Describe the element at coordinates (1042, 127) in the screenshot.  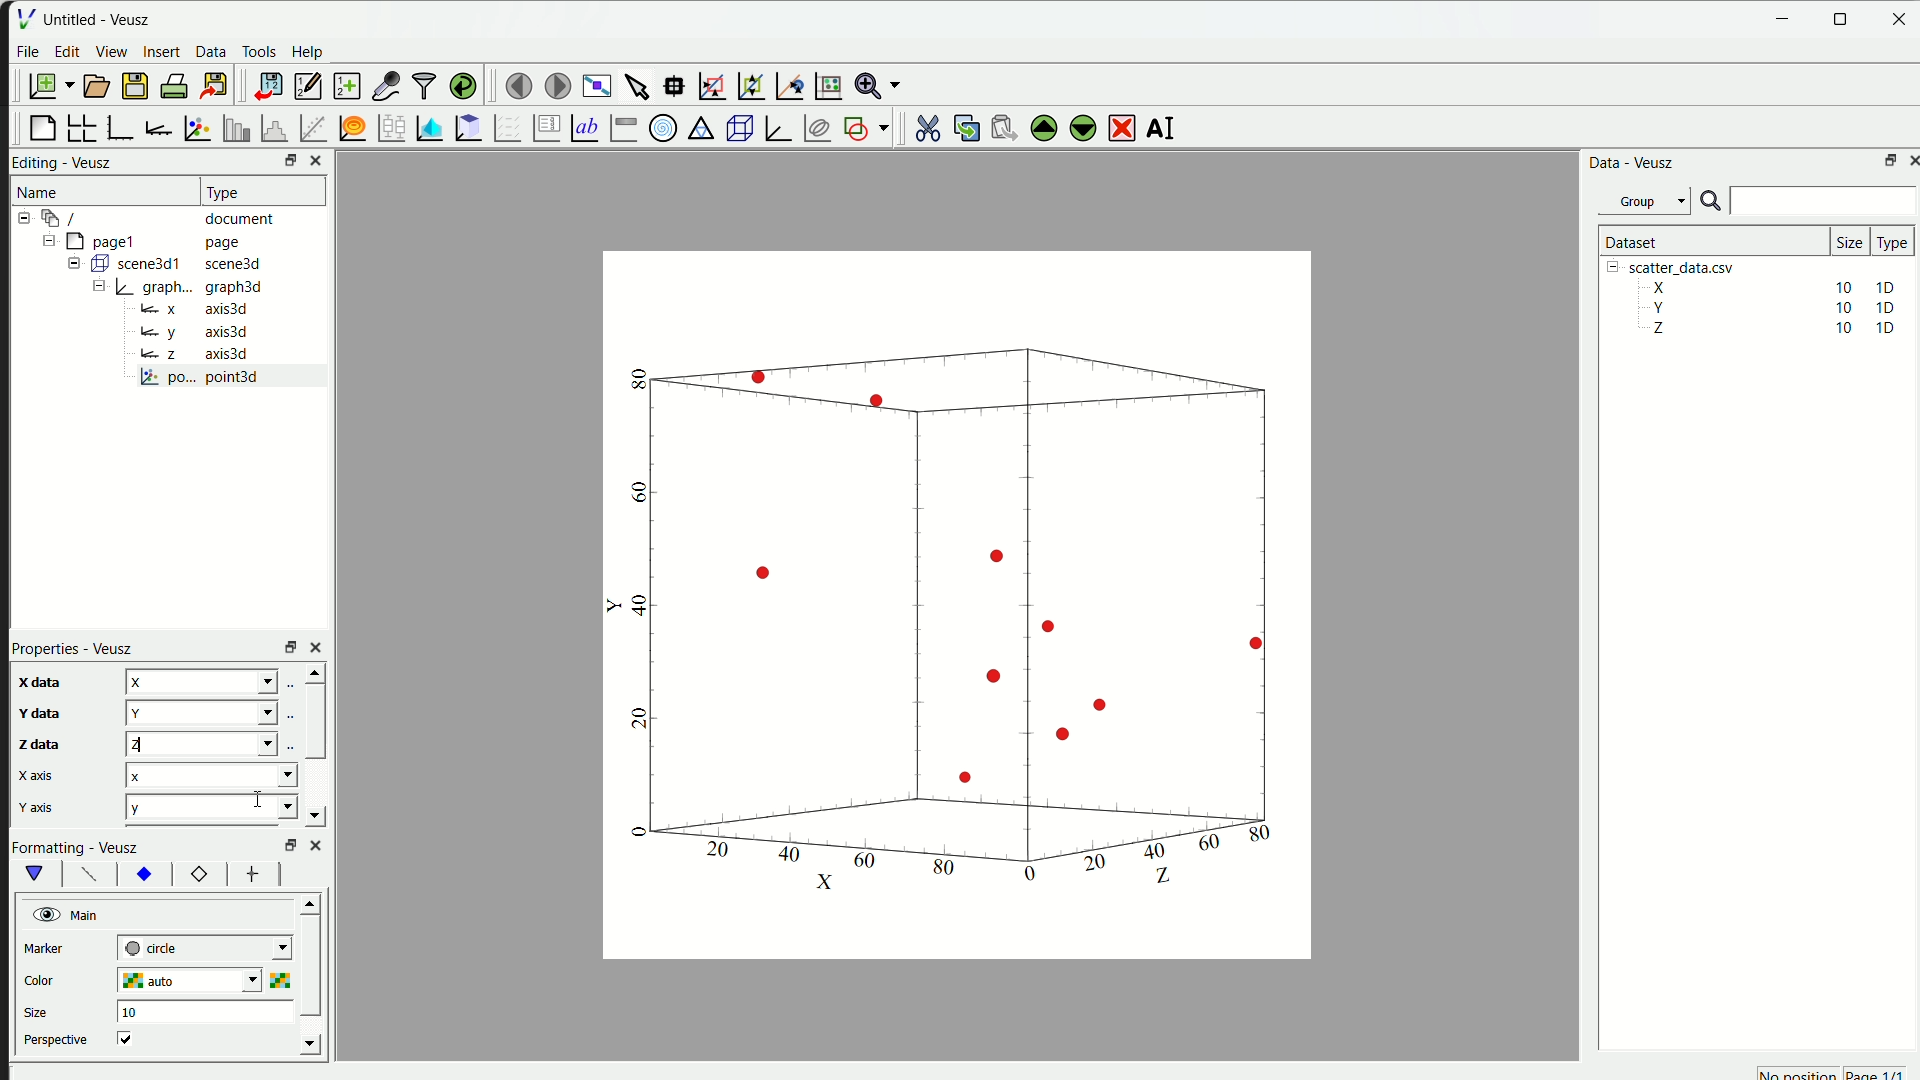
I see `move up the selected widget` at that location.